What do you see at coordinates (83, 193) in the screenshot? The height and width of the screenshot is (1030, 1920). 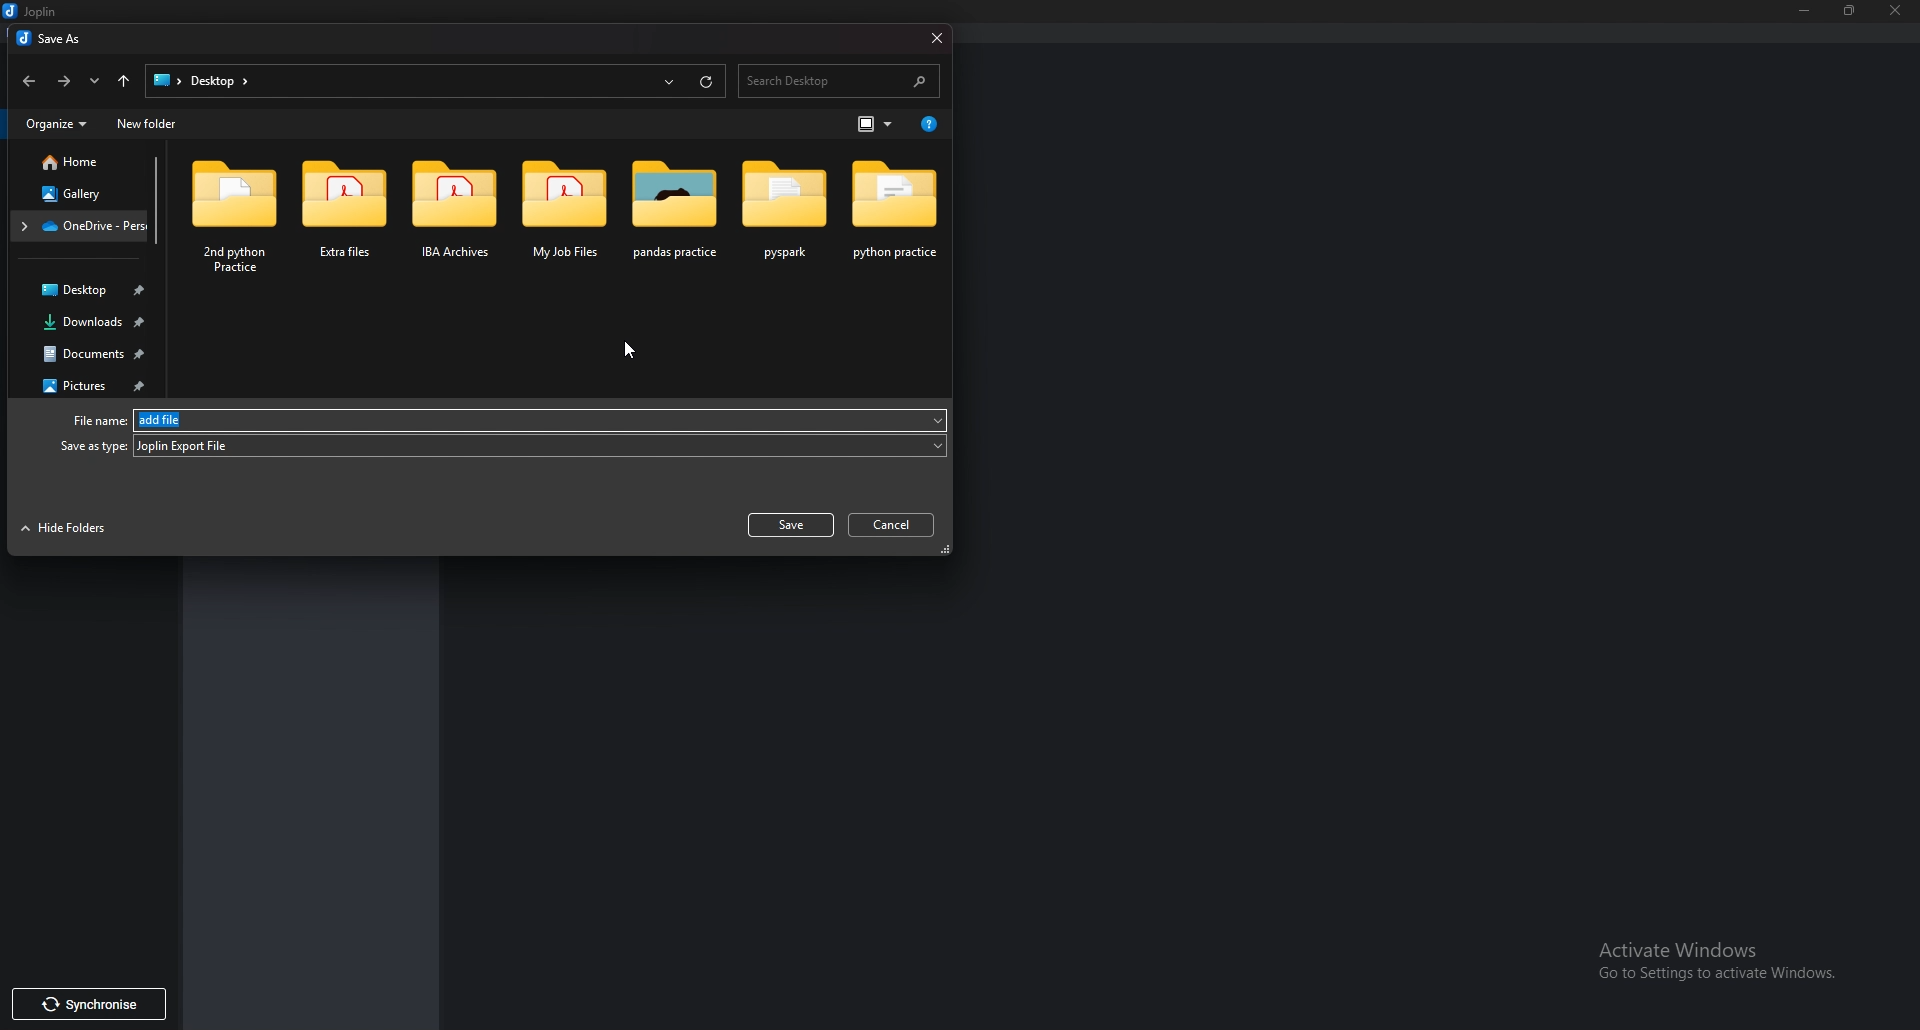 I see `Gallery` at bounding box center [83, 193].